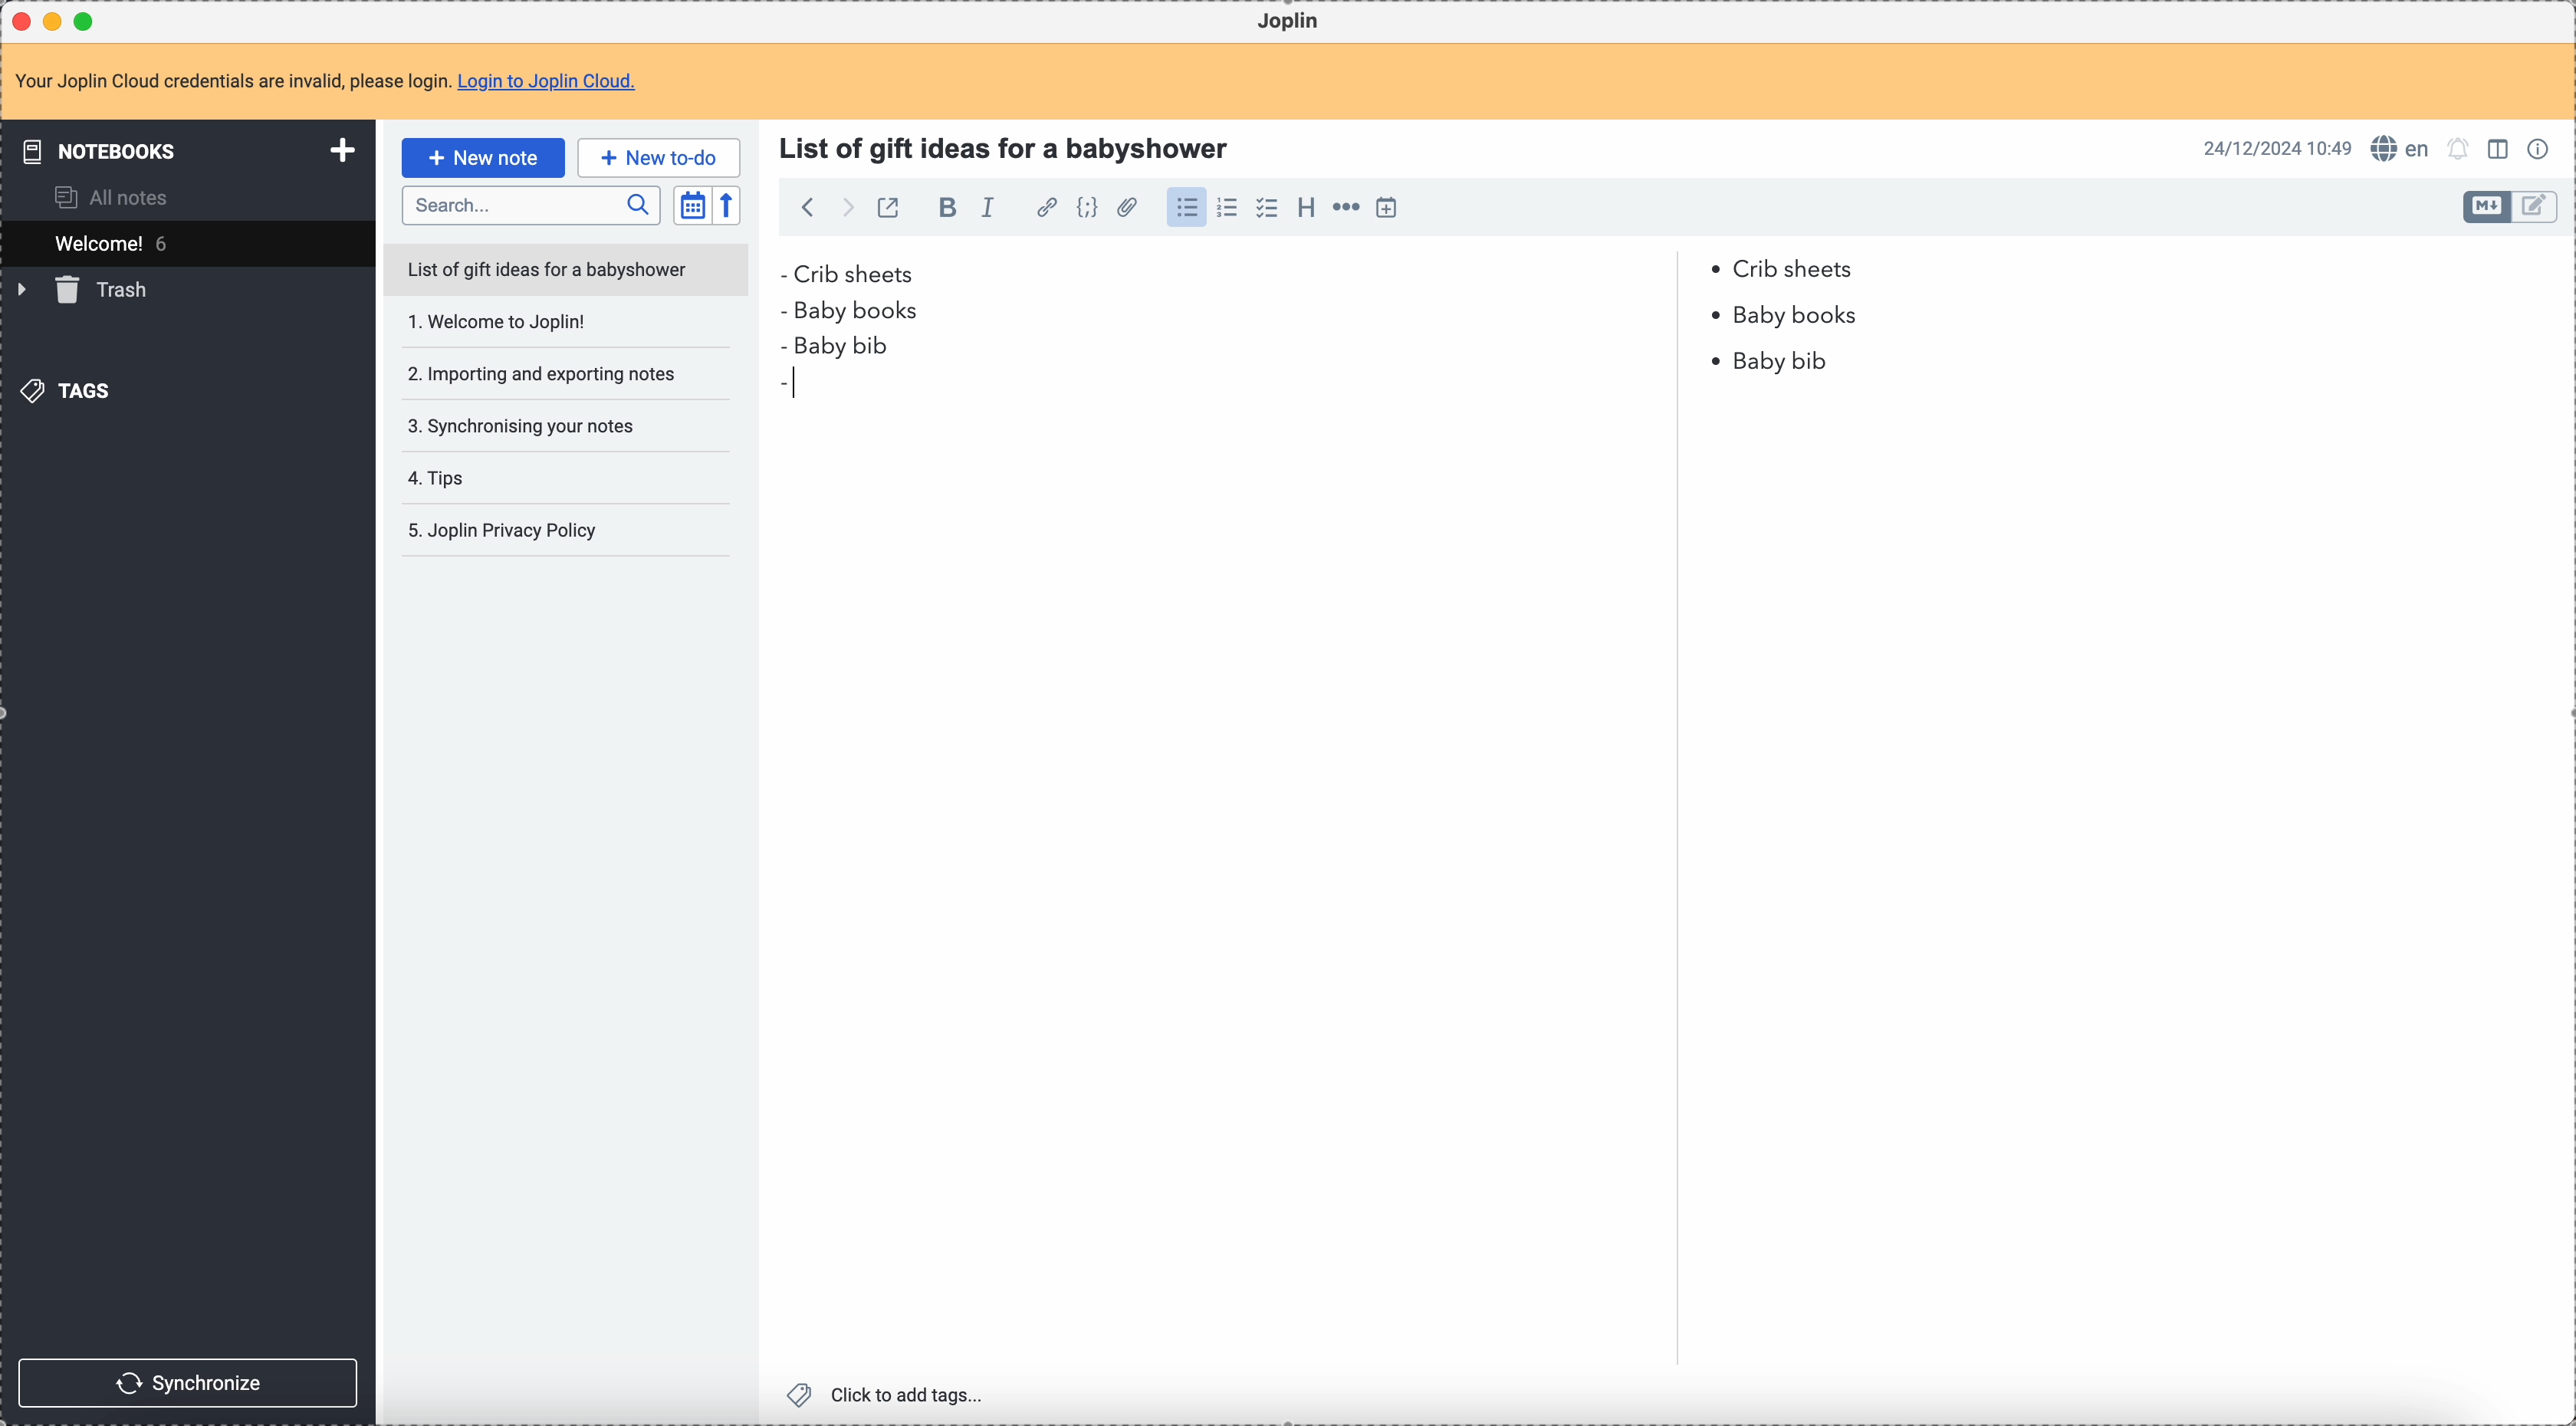 Image resolution: width=2576 pixels, height=1426 pixels. What do you see at coordinates (569, 273) in the screenshot?
I see `list of gift ideas for a babyshower` at bounding box center [569, 273].